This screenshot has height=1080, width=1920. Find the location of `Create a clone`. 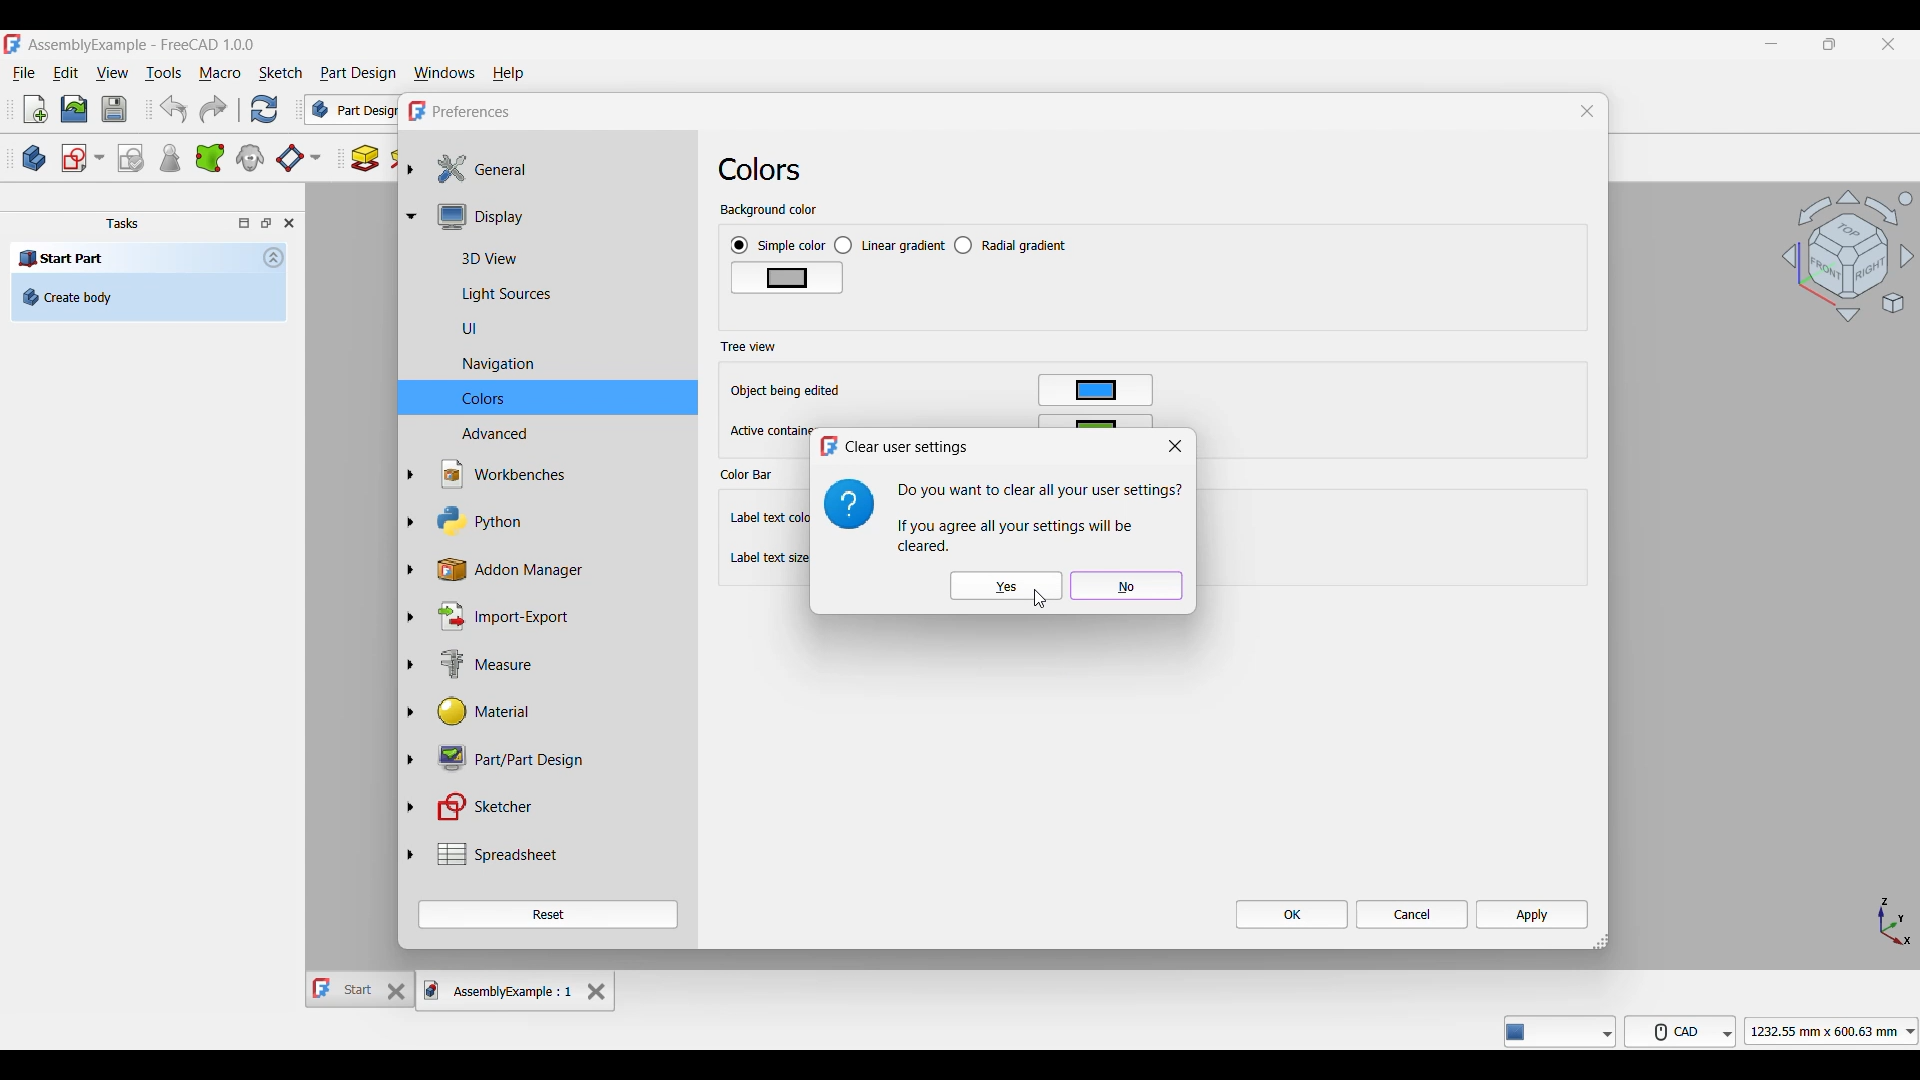

Create a clone is located at coordinates (249, 158).